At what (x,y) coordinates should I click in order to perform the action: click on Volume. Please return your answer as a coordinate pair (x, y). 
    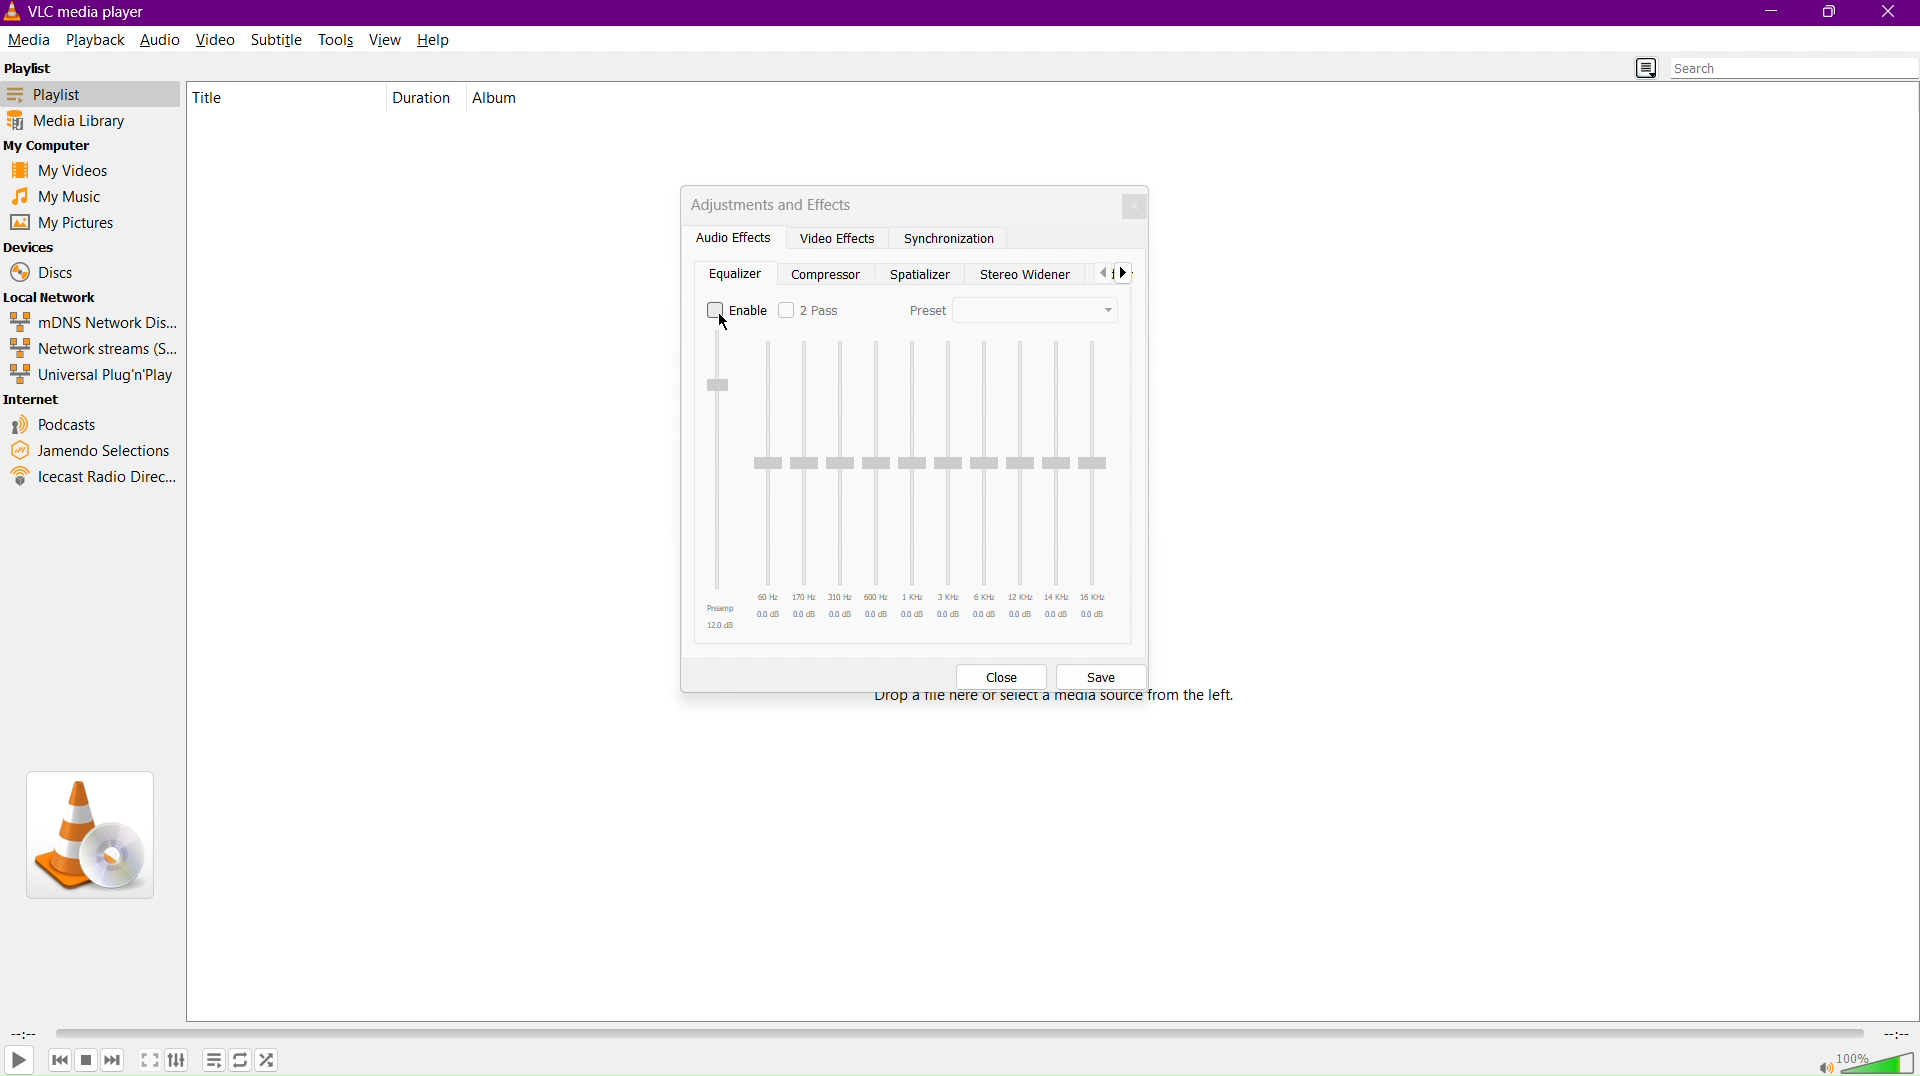
    Looking at the image, I should click on (1854, 1062).